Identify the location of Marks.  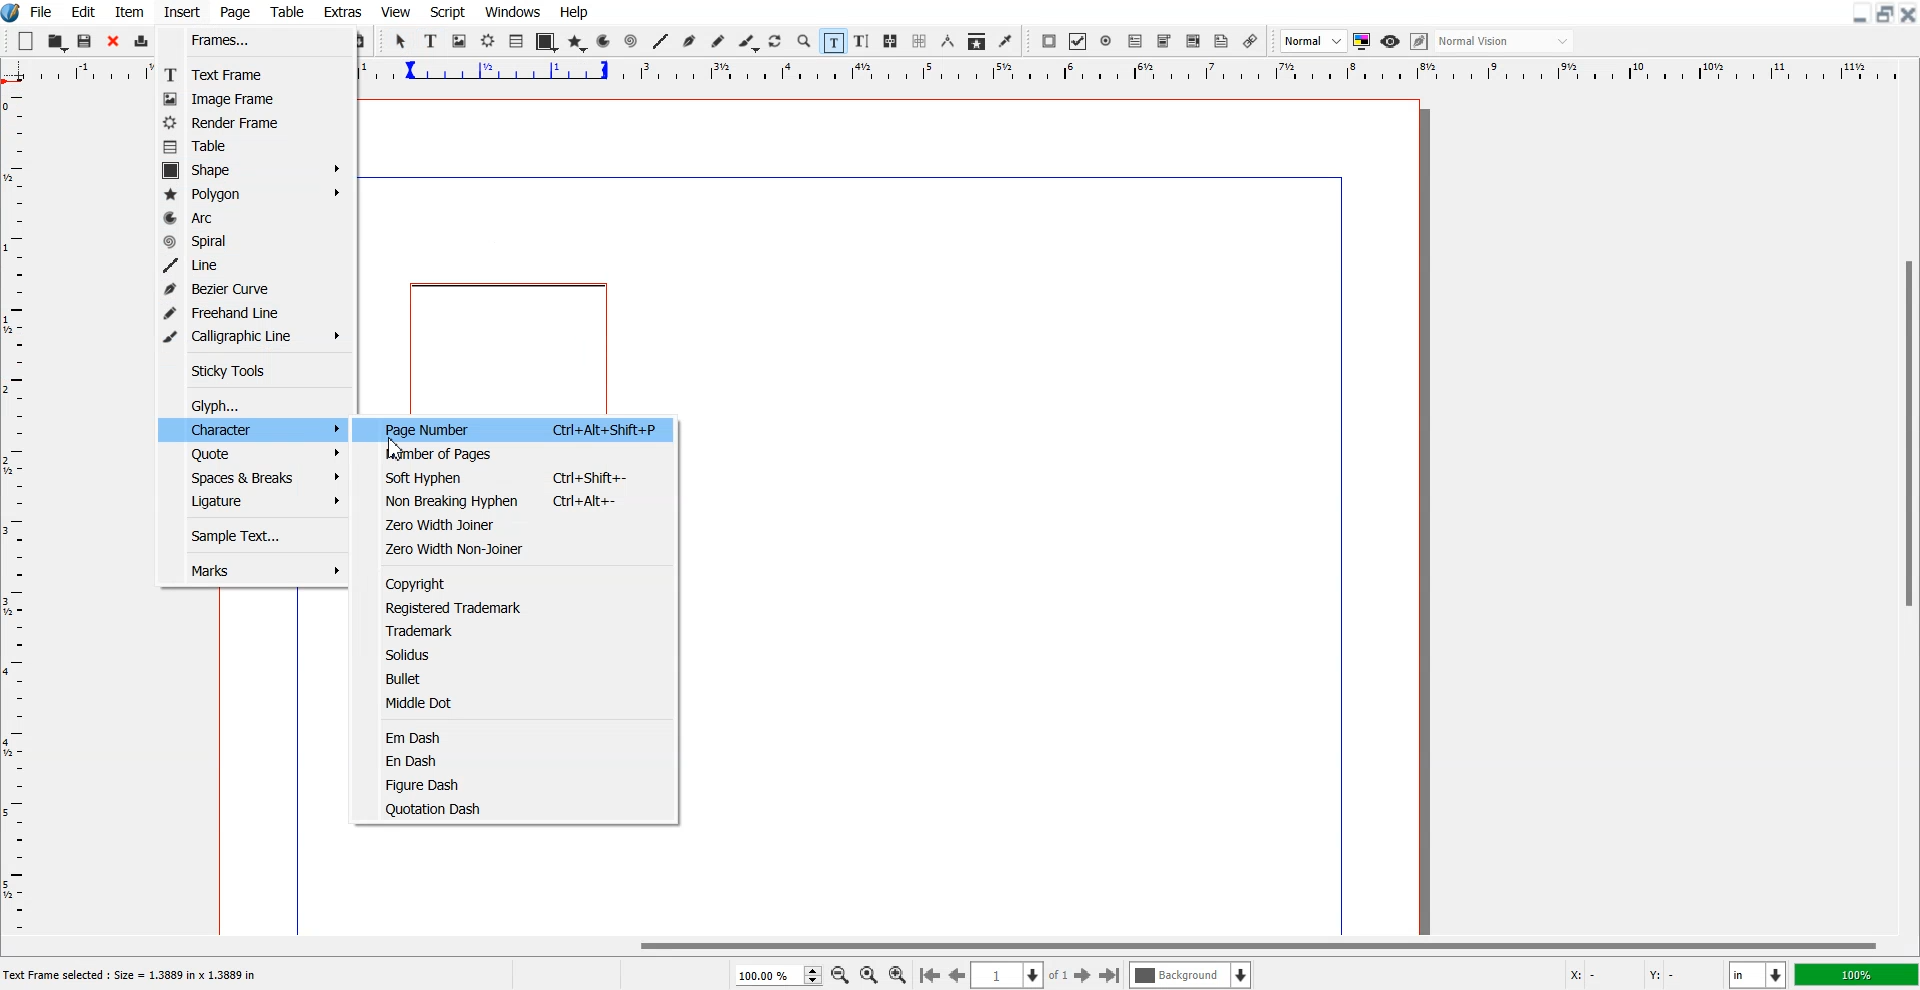
(252, 571).